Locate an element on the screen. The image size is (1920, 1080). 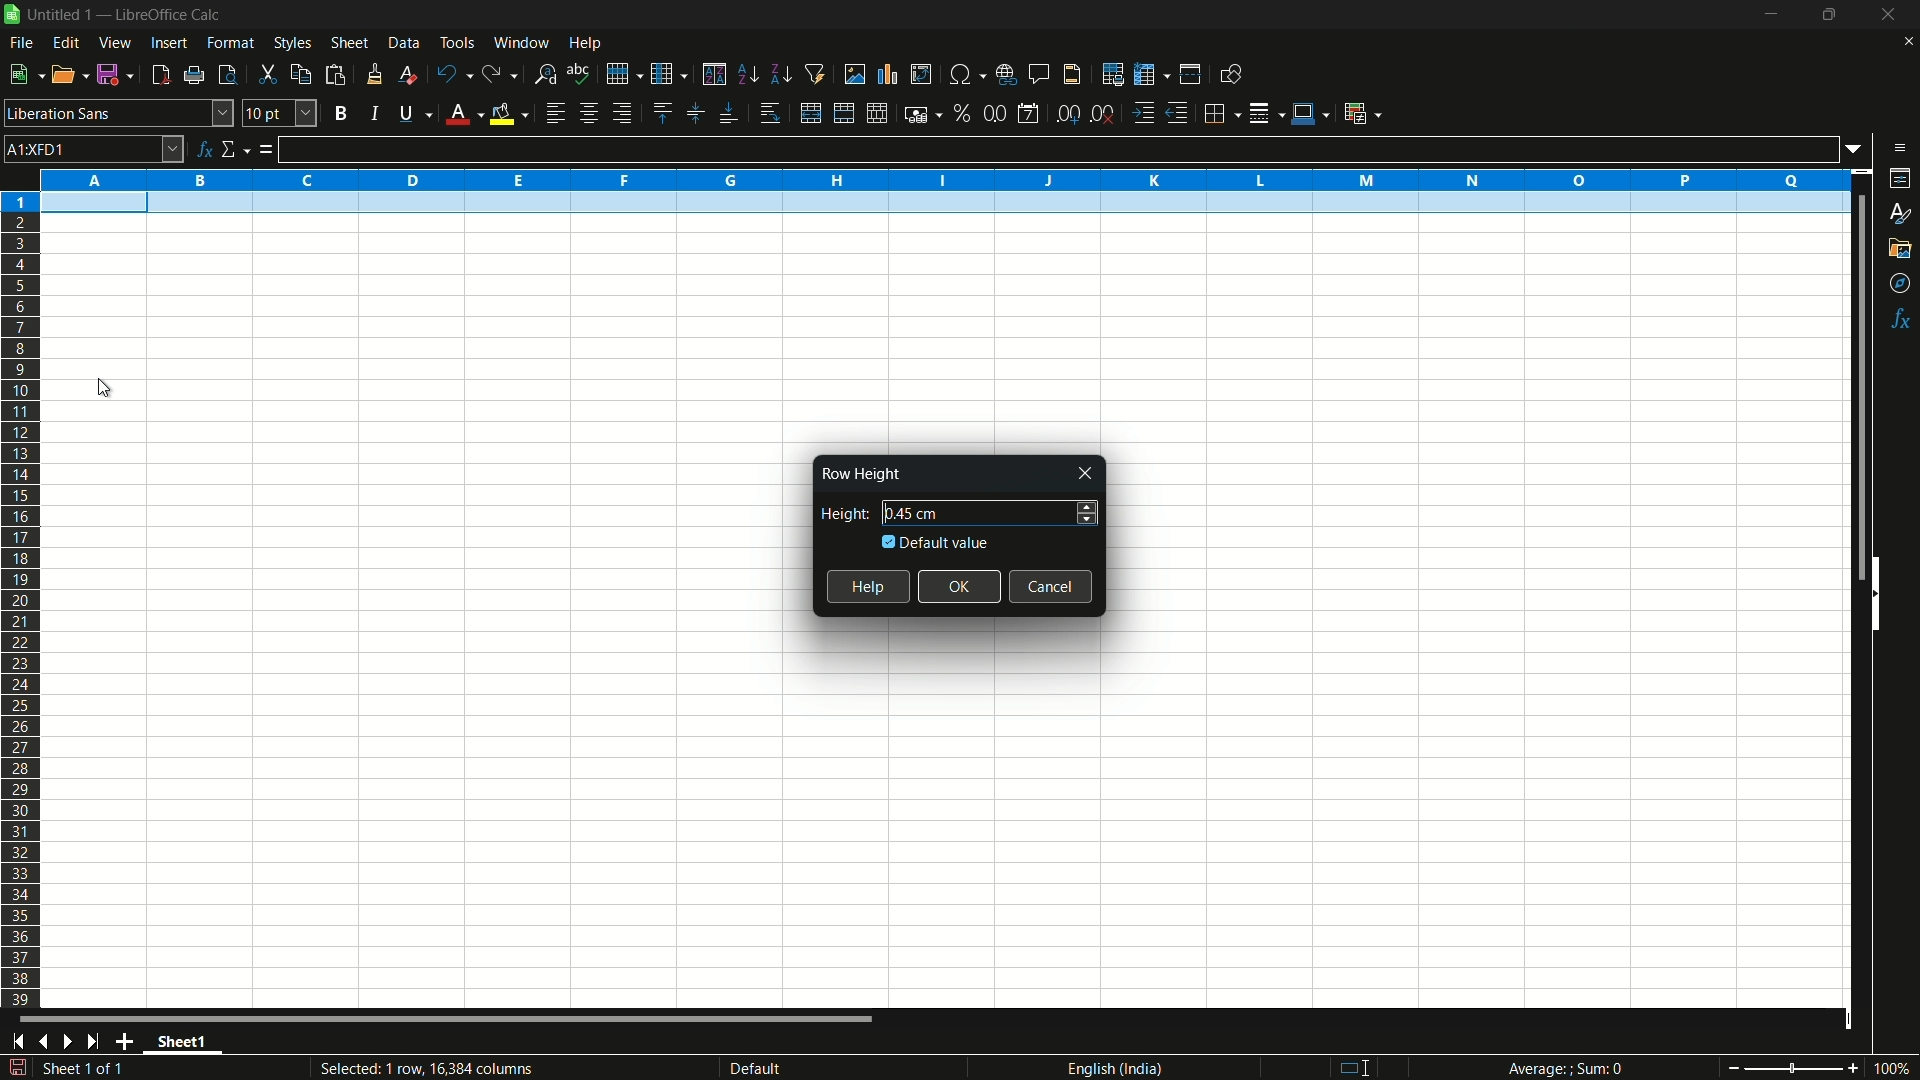
align center is located at coordinates (588, 114).